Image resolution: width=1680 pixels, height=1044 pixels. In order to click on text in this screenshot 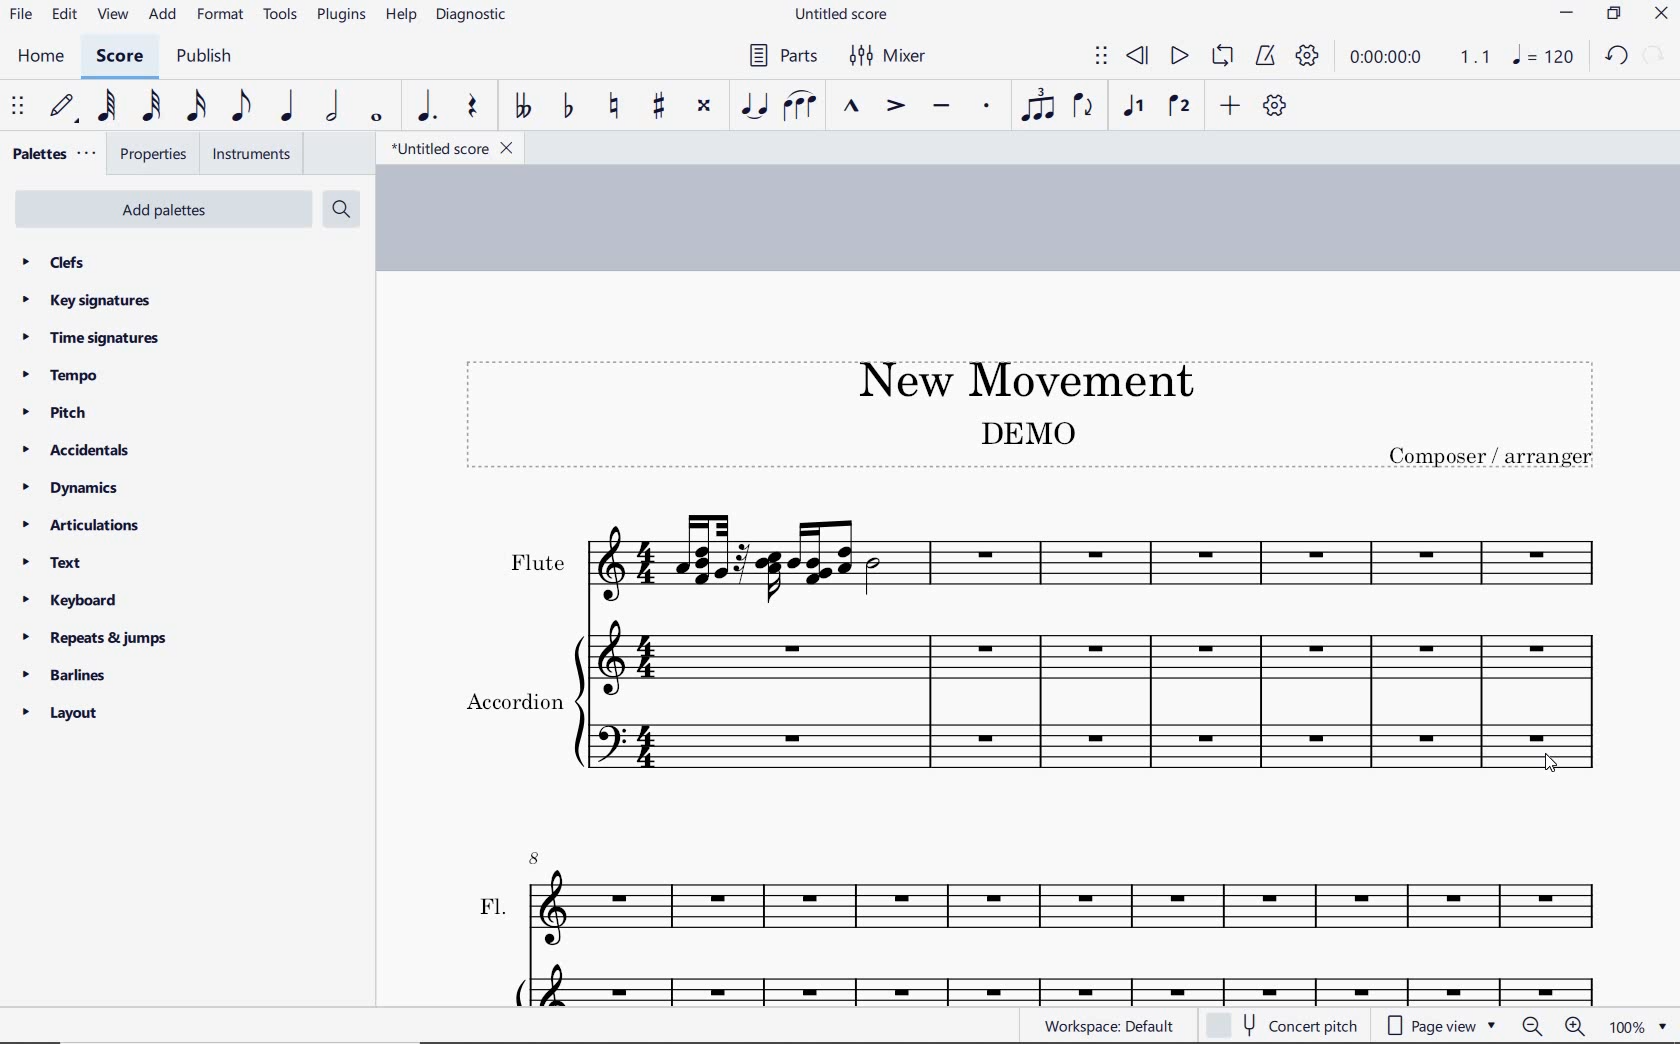, I will do `click(513, 698)`.